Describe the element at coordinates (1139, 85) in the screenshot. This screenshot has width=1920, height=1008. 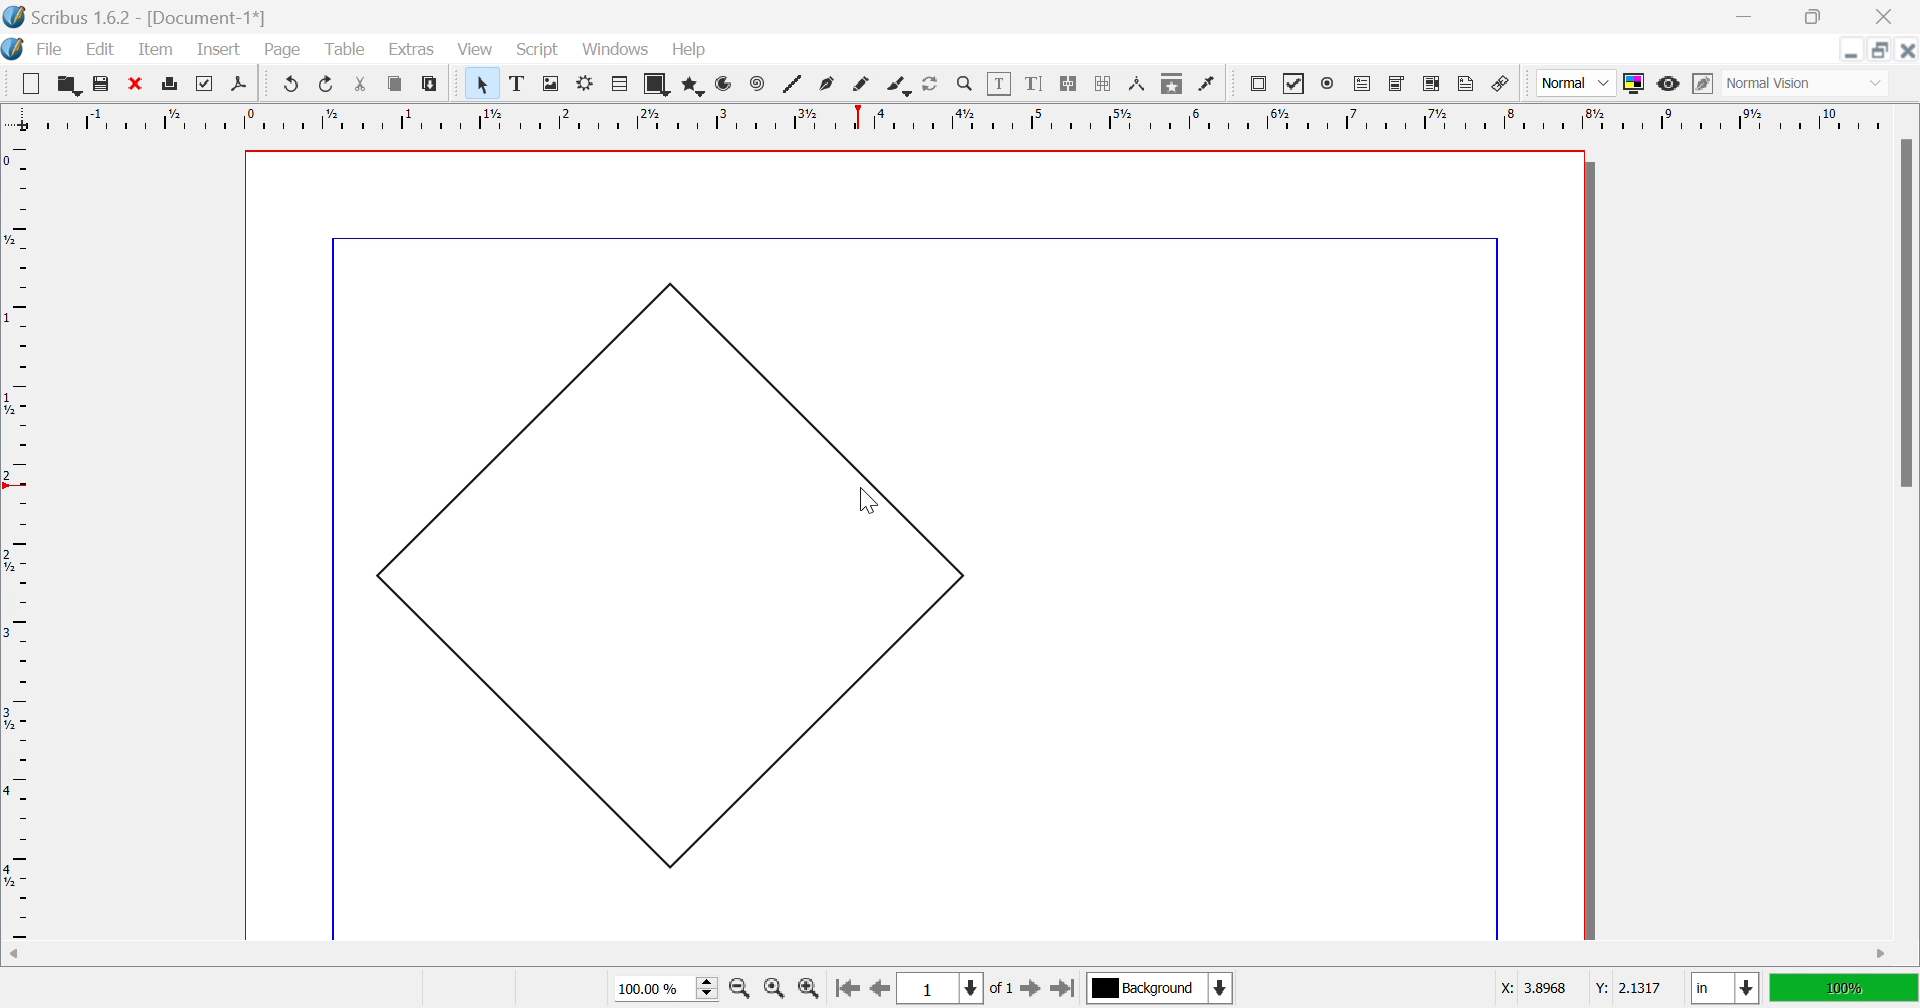
I see `Measurements` at that location.